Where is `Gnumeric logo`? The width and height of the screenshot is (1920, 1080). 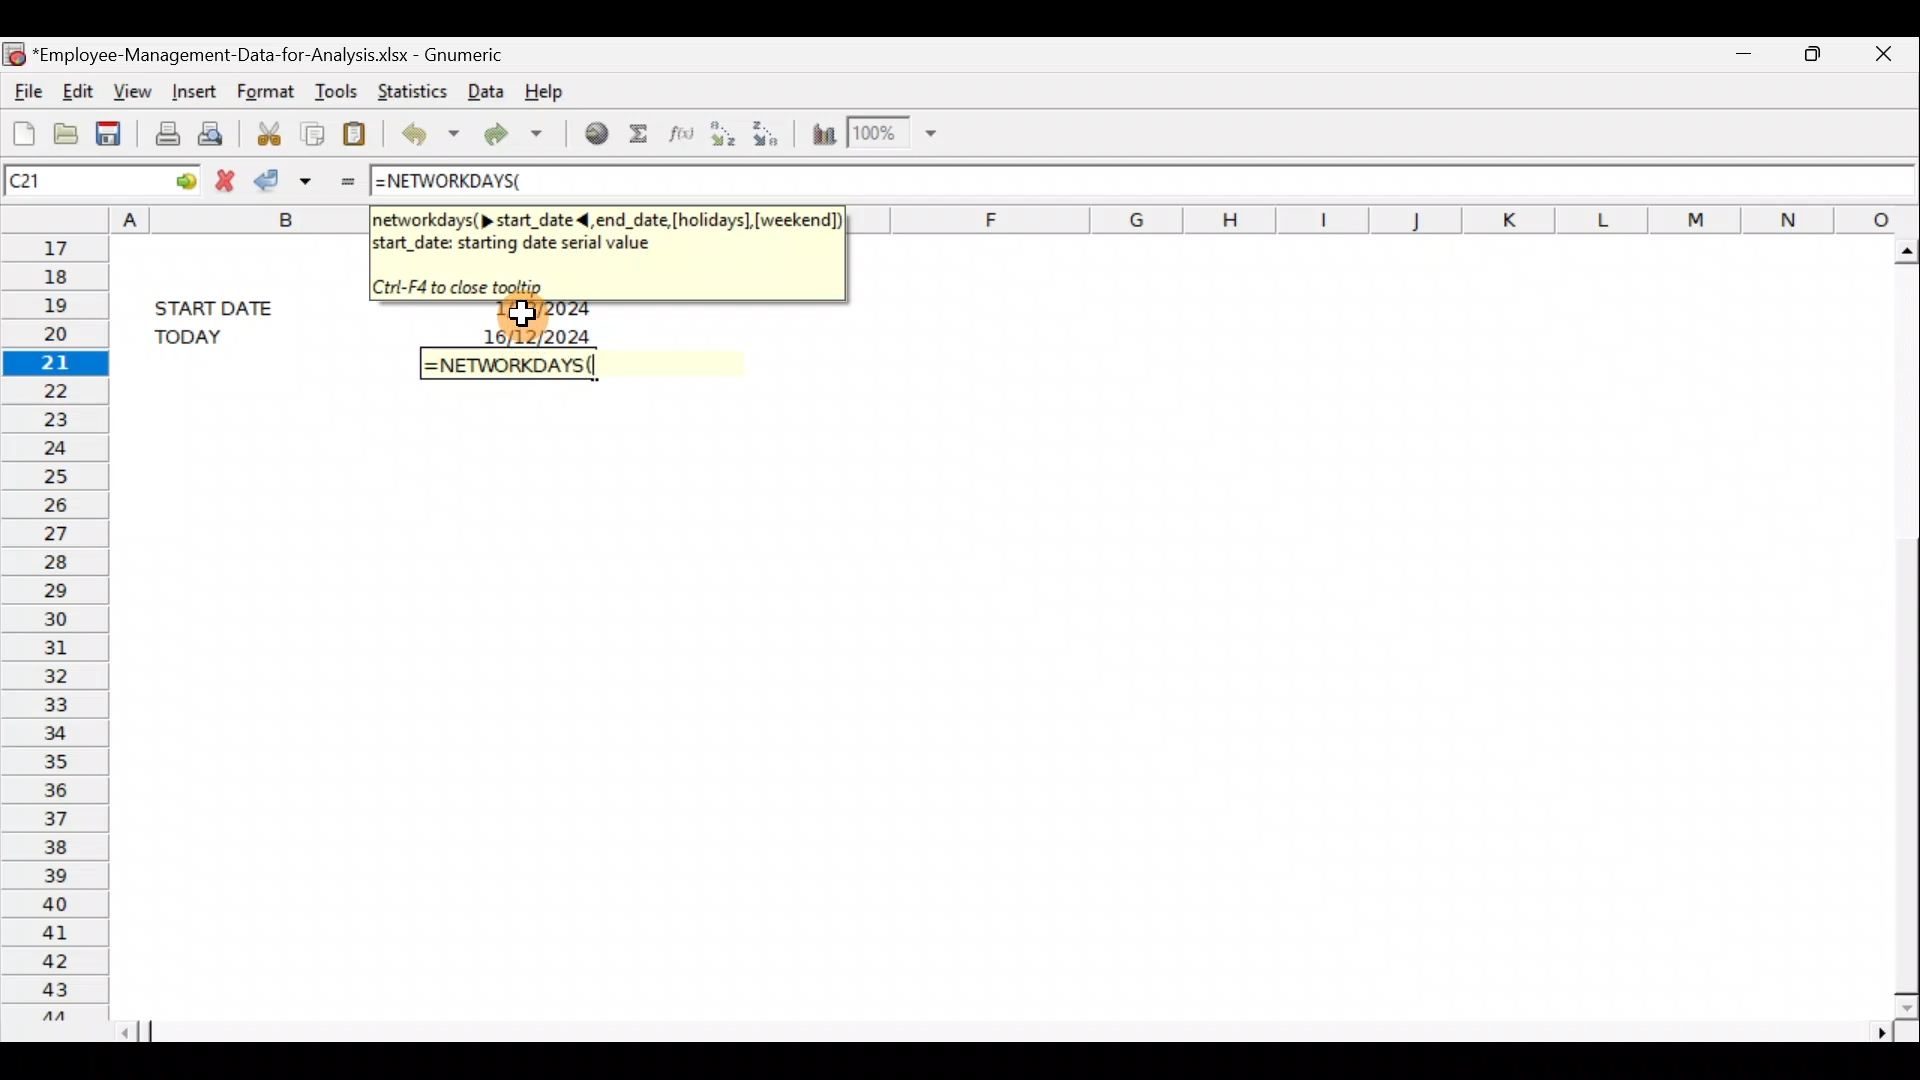
Gnumeric logo is located at coordinates (14, 51).